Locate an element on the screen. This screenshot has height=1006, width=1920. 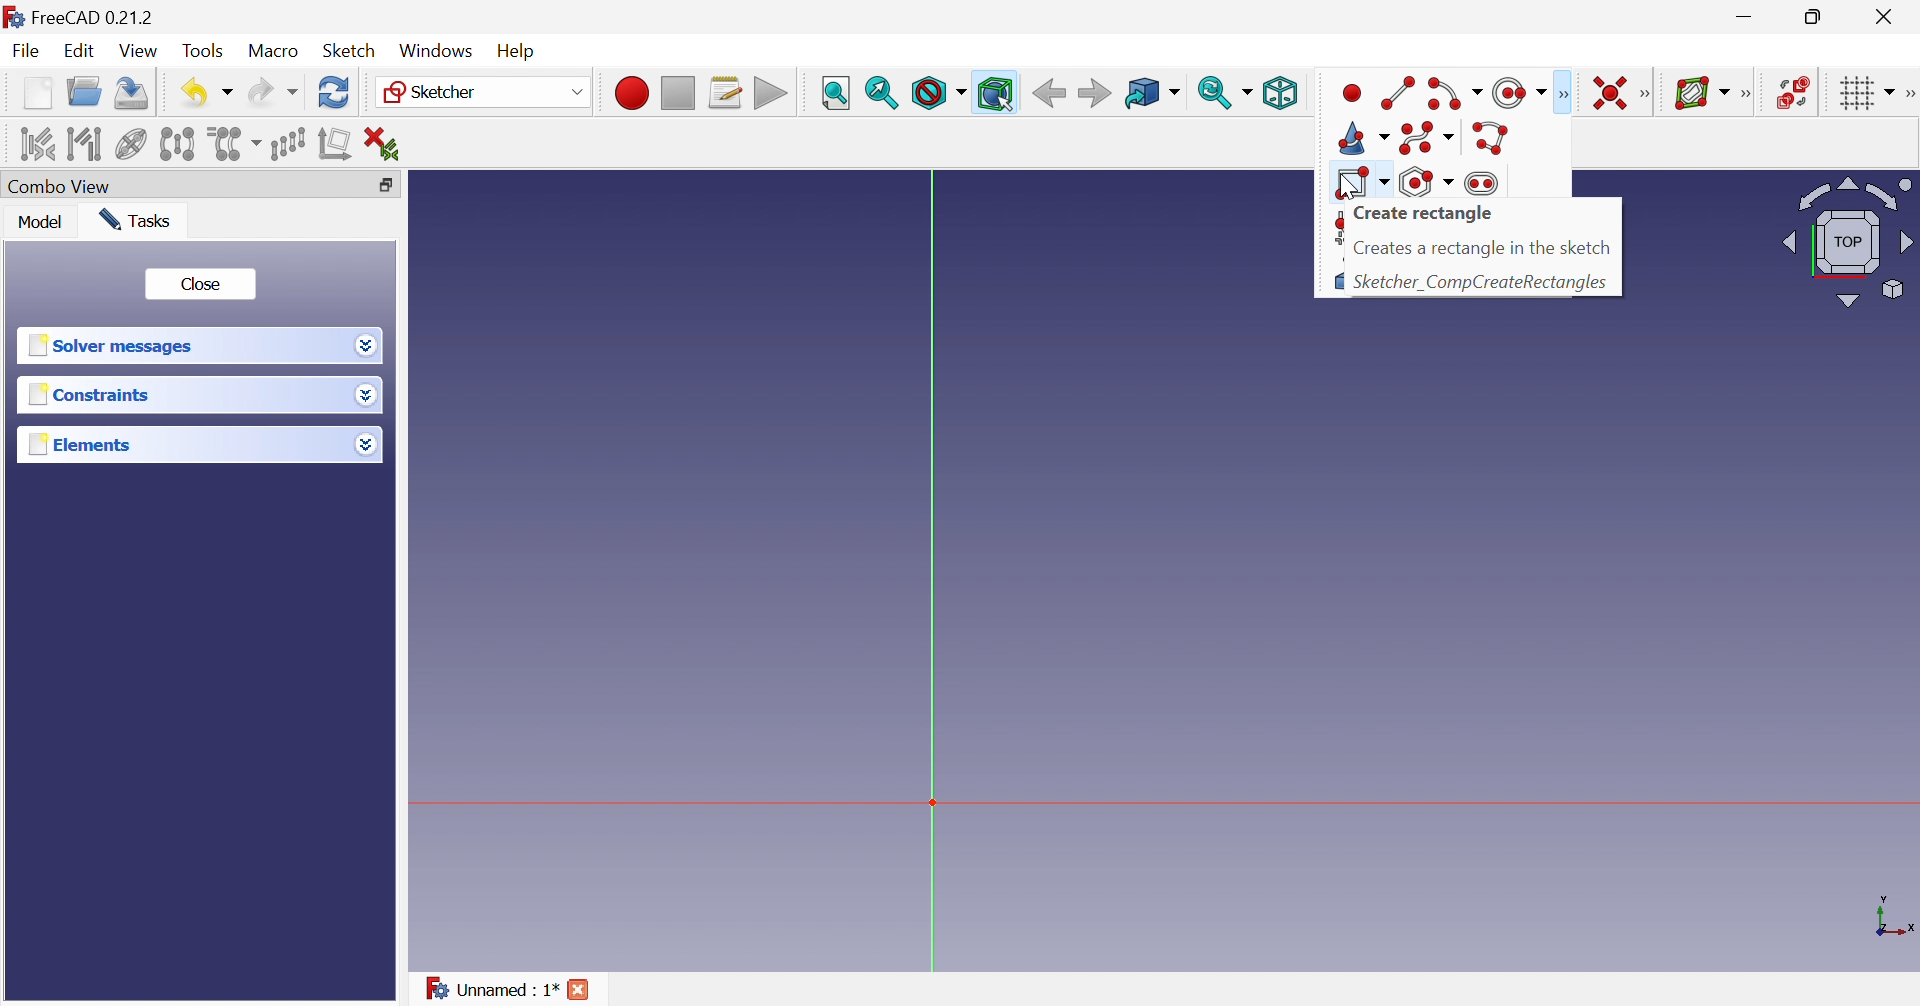
[Sketcher edit tools] is located at coordinates (1908, 93).